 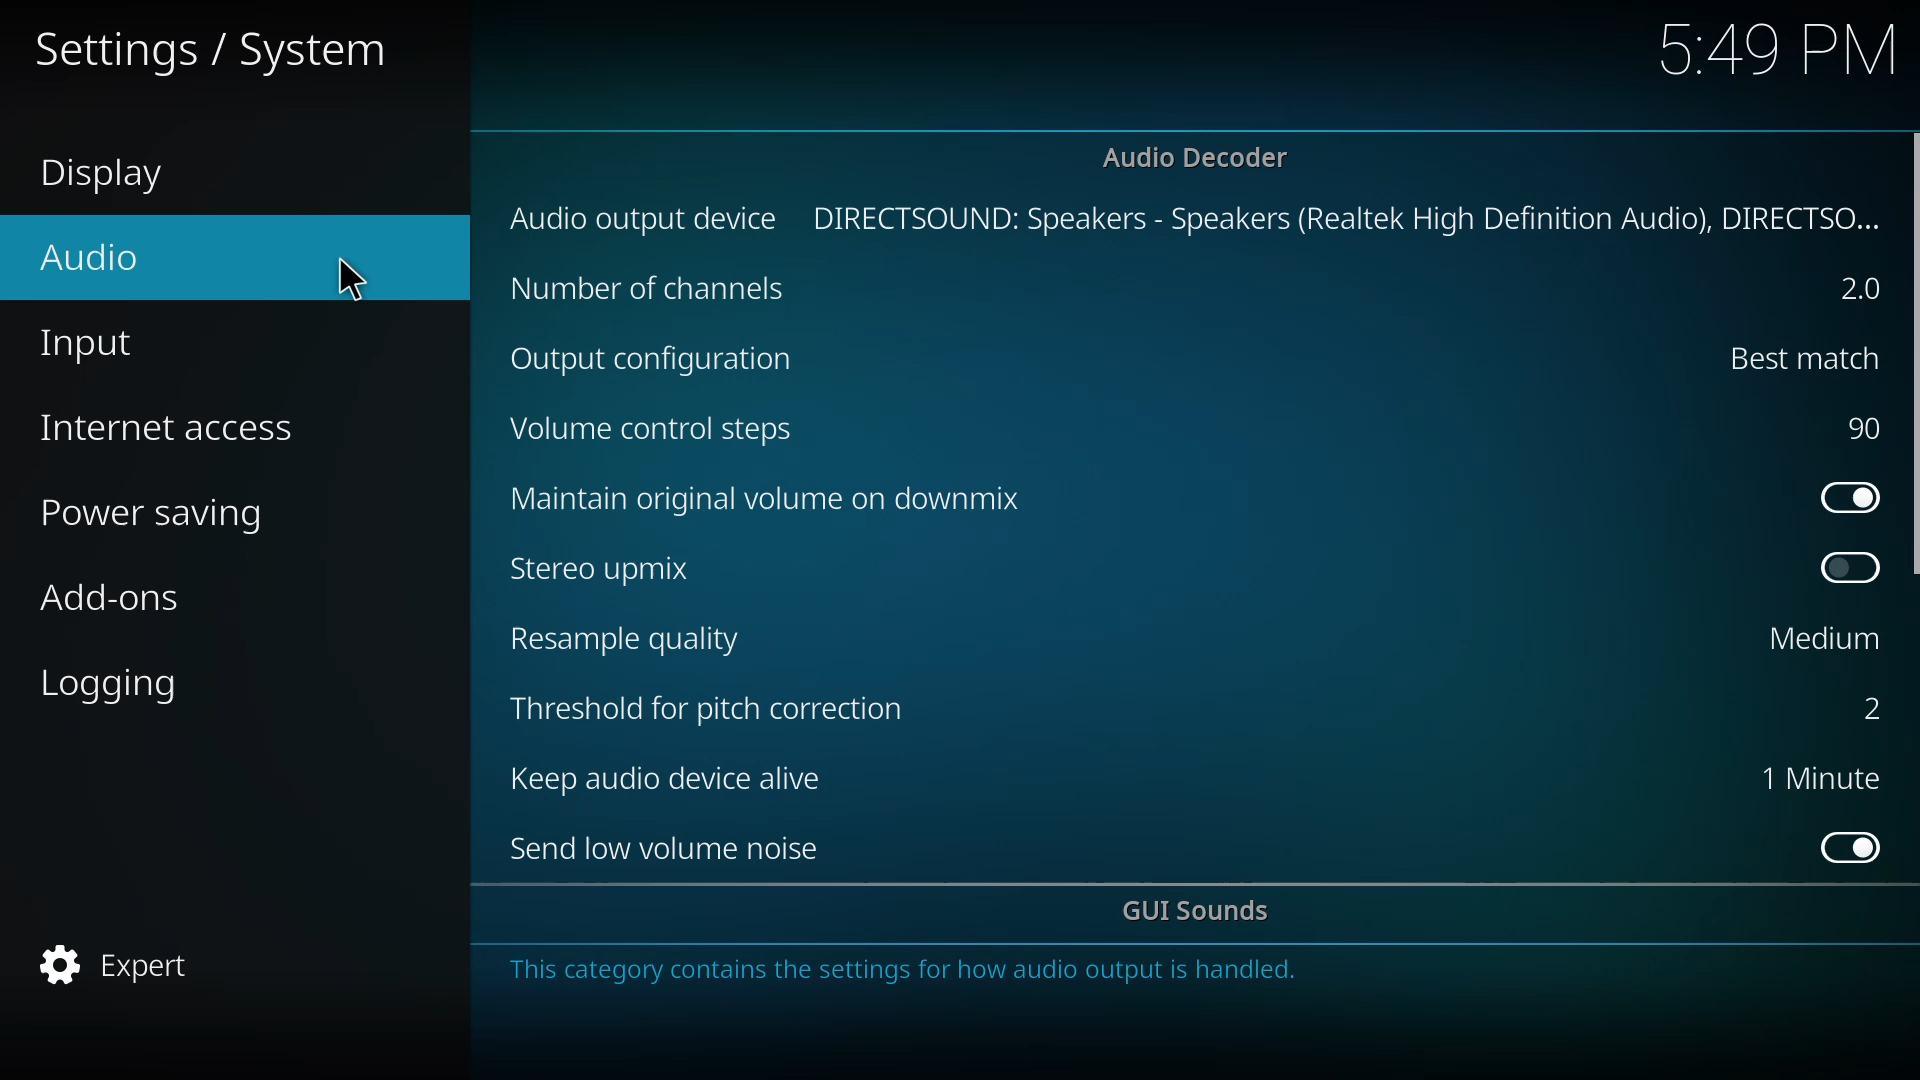 I want to click on 2, so click(x=1861, y=289).